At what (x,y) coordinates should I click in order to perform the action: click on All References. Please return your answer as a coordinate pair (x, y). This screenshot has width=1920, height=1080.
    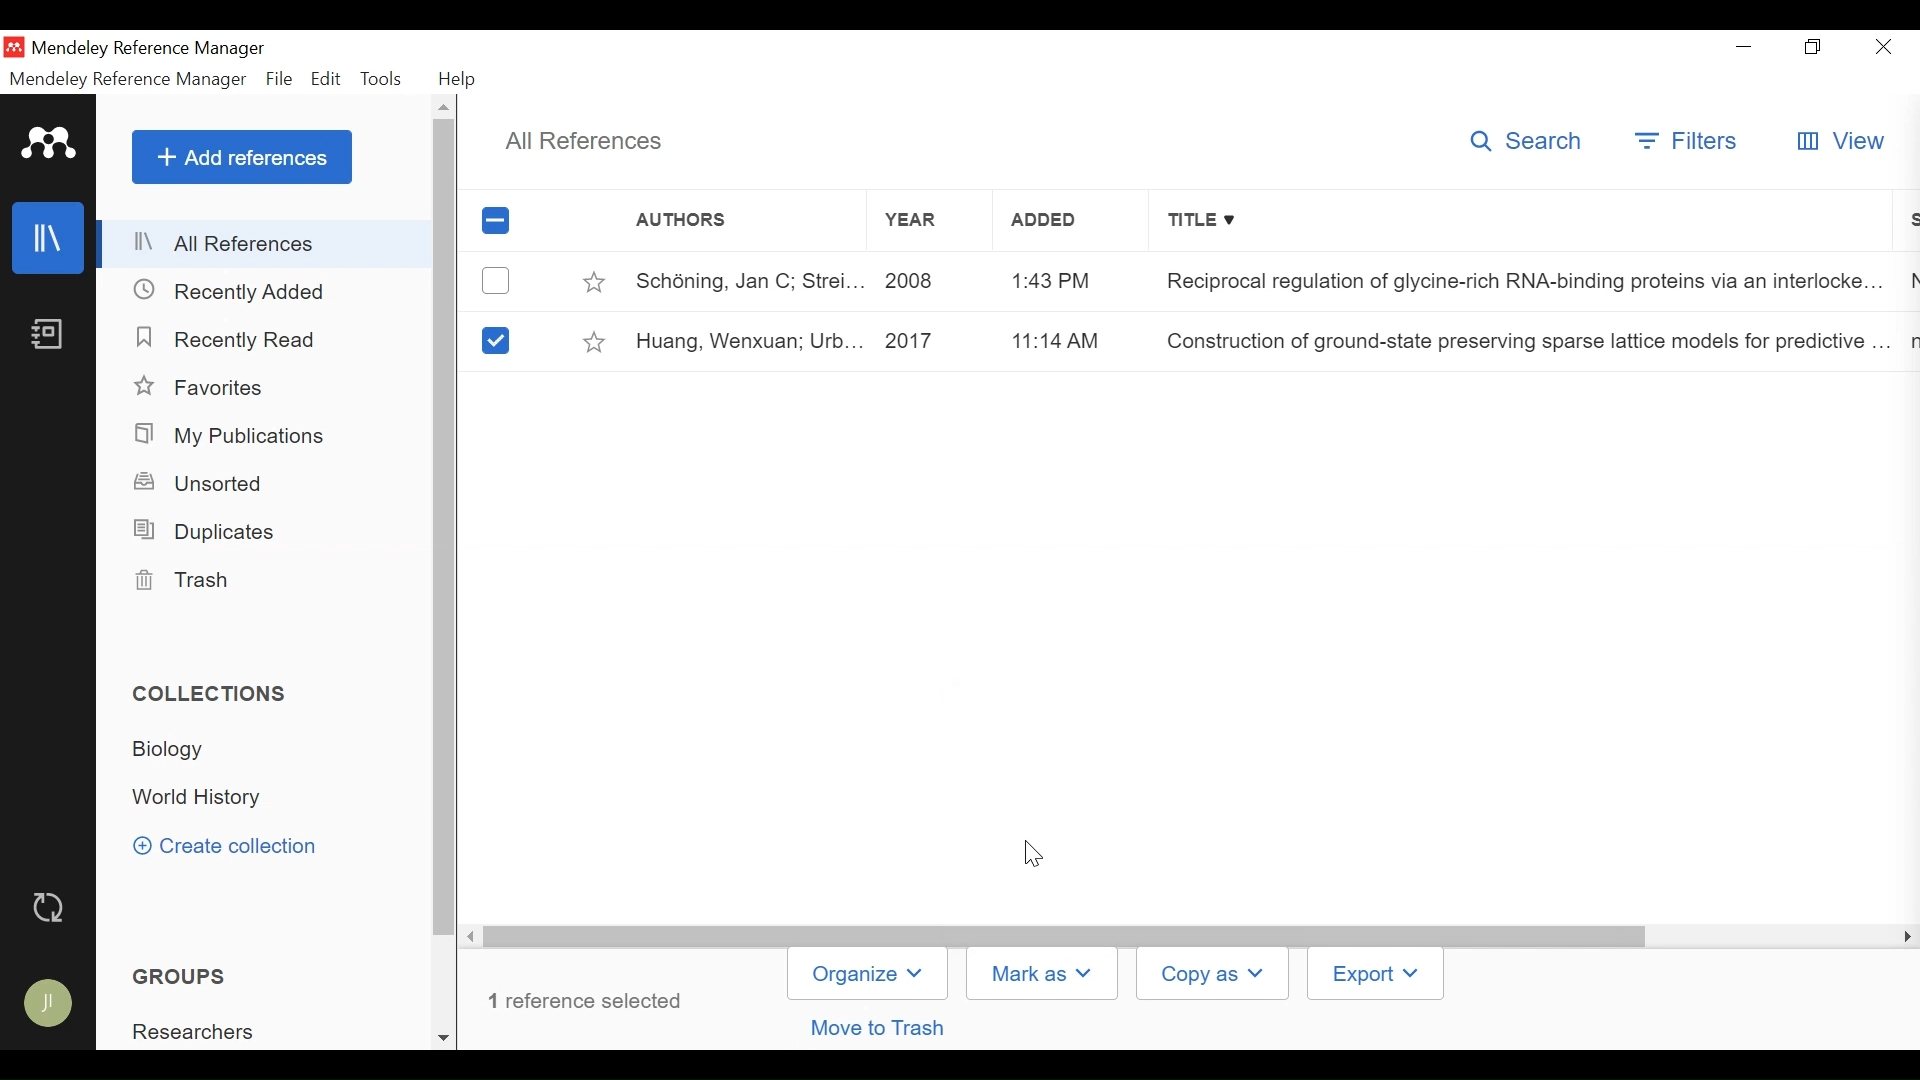
    Looking at the image, I should click on (580, 141).